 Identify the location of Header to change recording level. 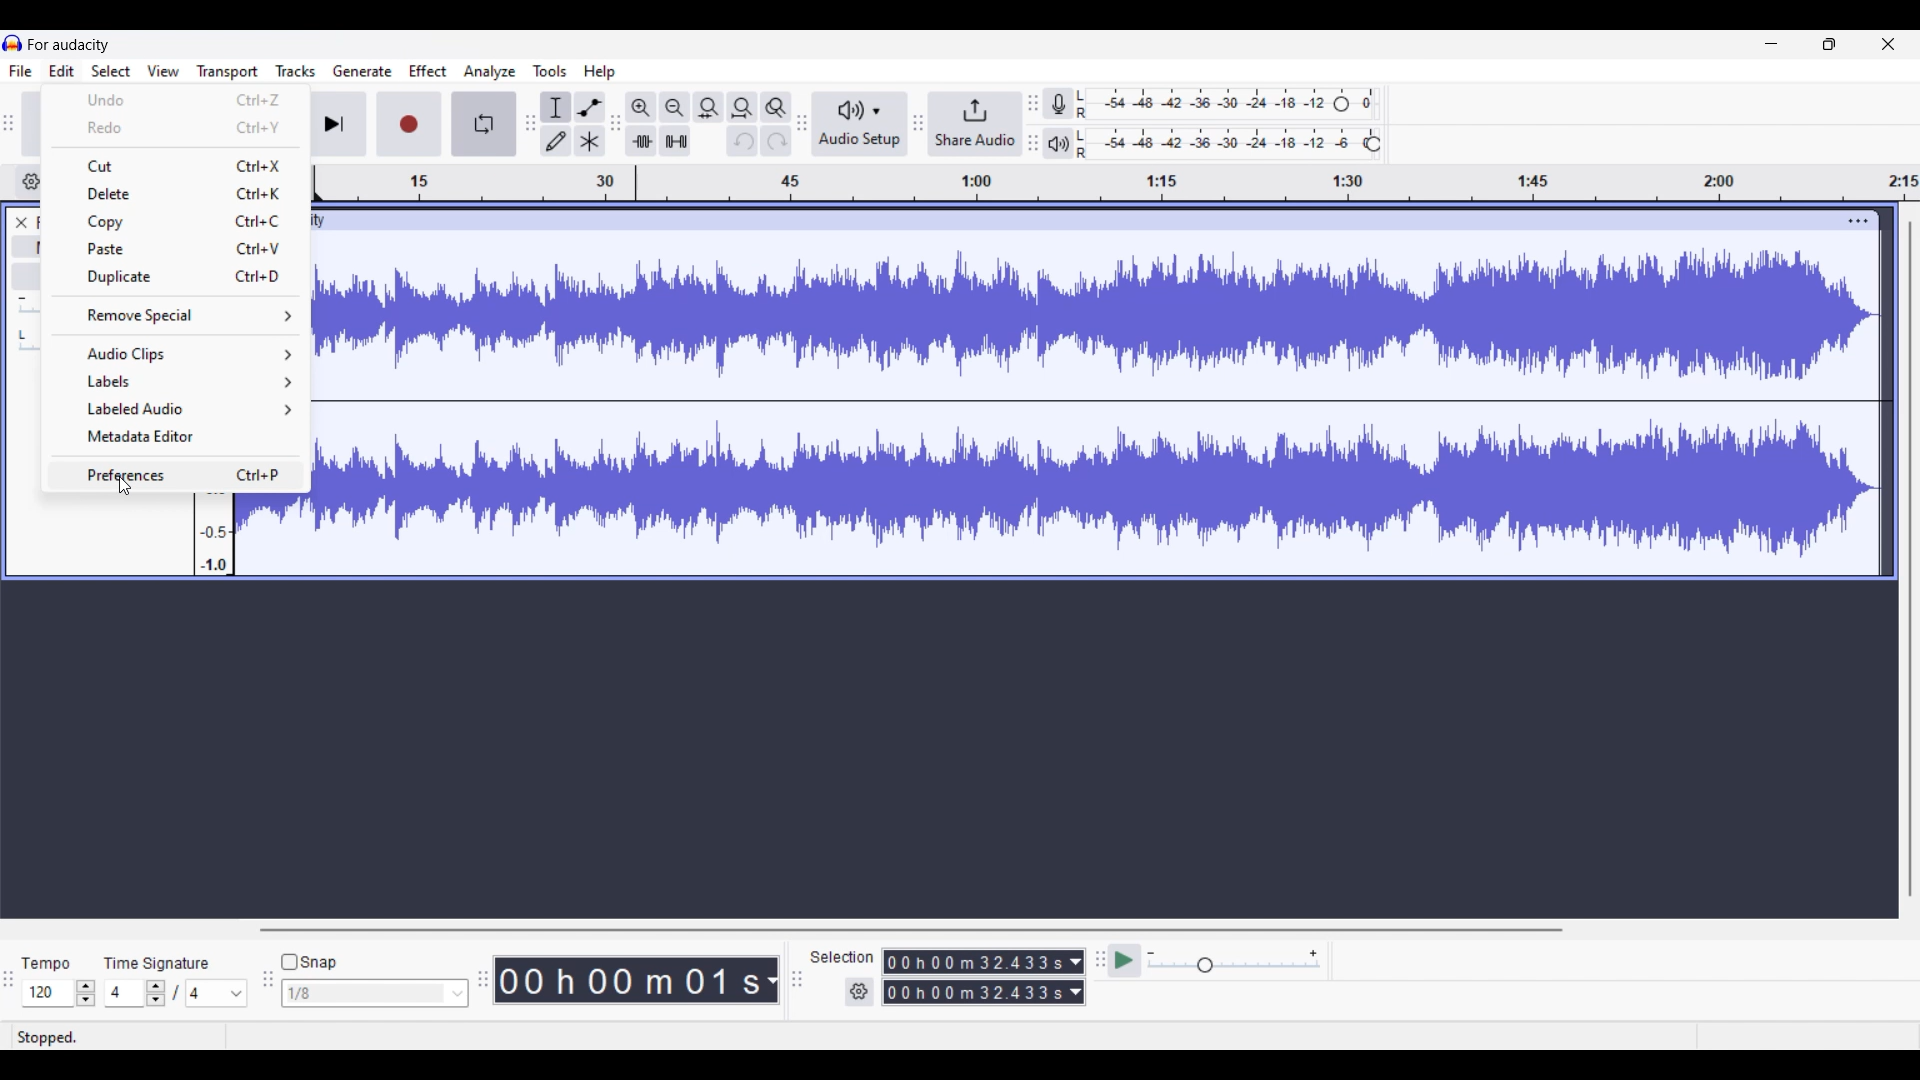
(1341, 104).